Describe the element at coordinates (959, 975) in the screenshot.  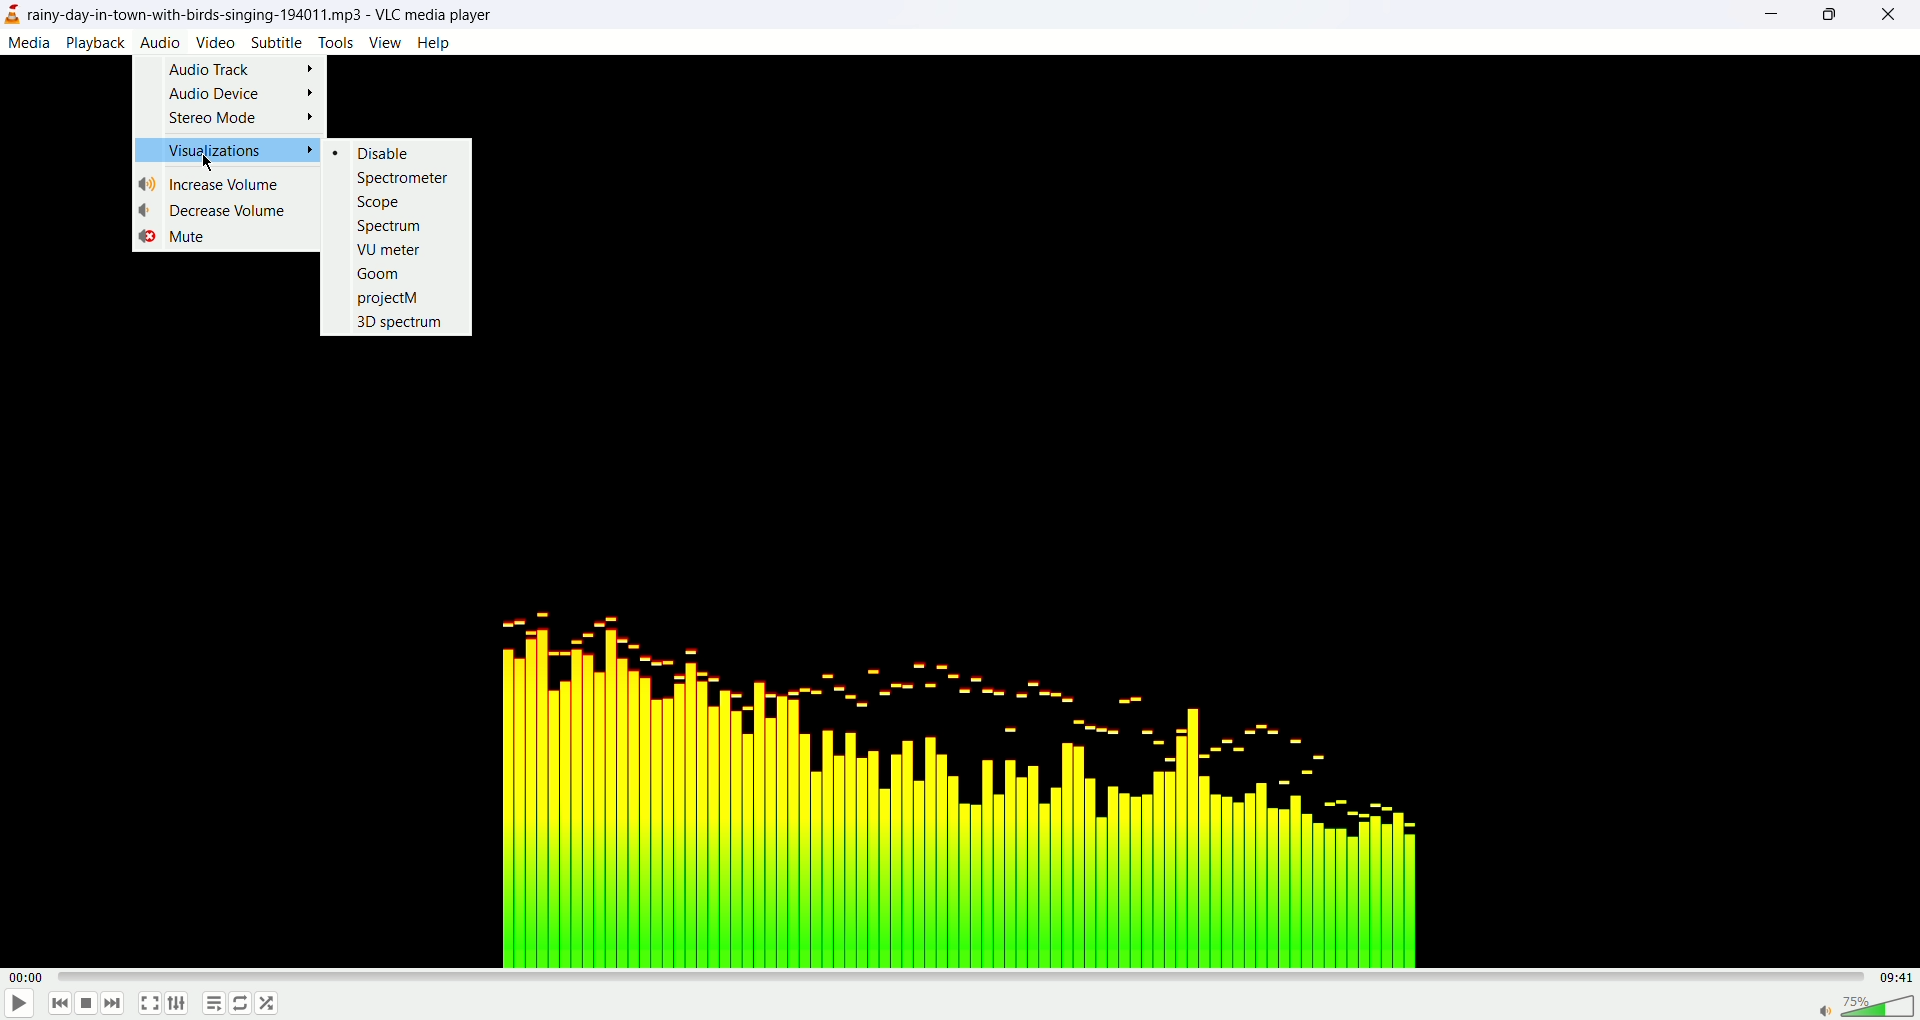
I see `progress bar` at that location.